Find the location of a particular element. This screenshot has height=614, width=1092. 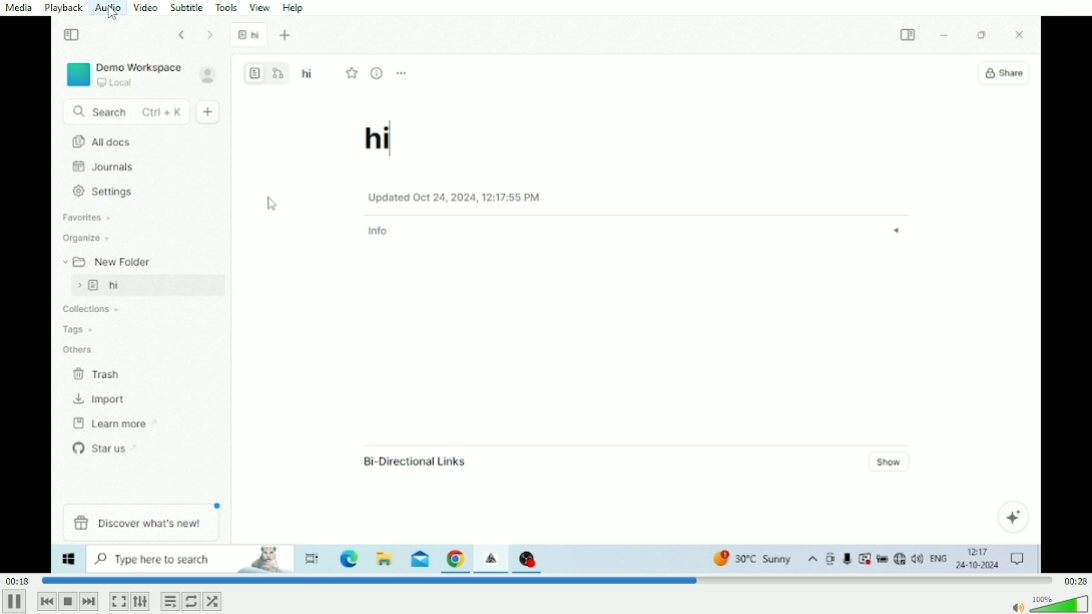

Subtitle is located at coordinates (188, 8).